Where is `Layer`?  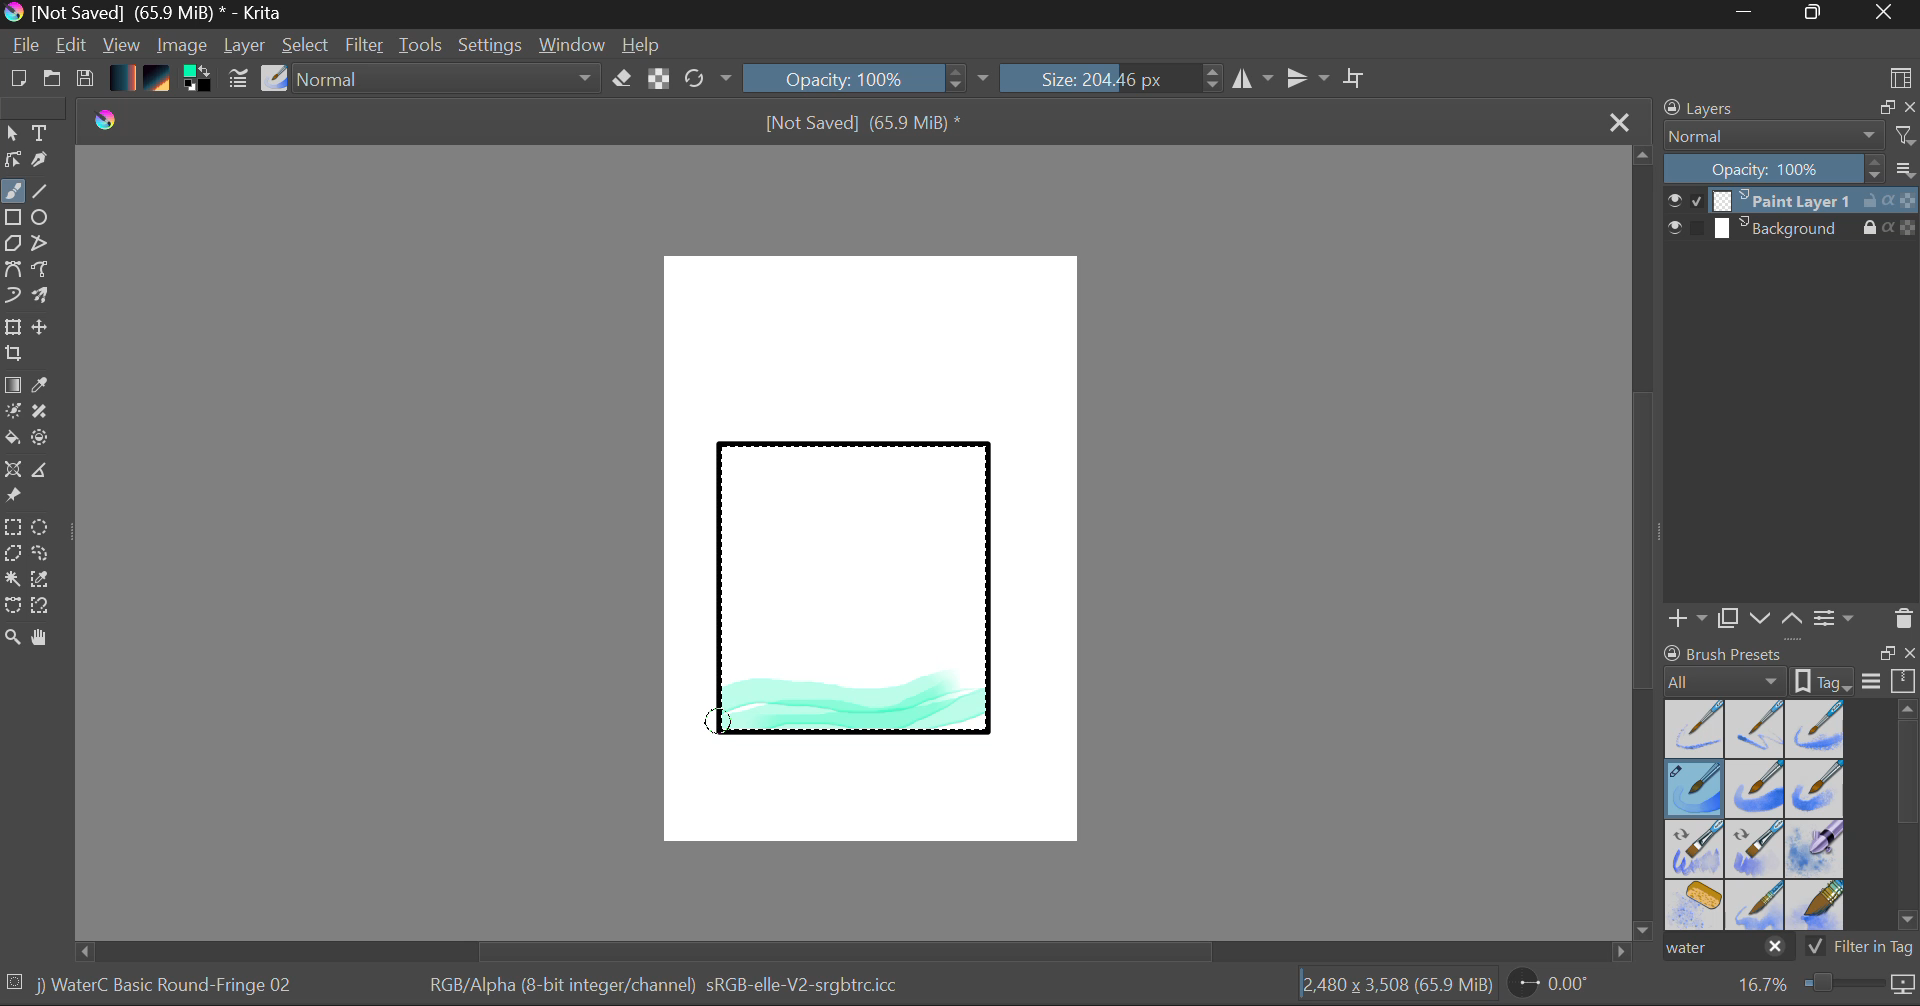
Layer is located at coordinates (247, 45).